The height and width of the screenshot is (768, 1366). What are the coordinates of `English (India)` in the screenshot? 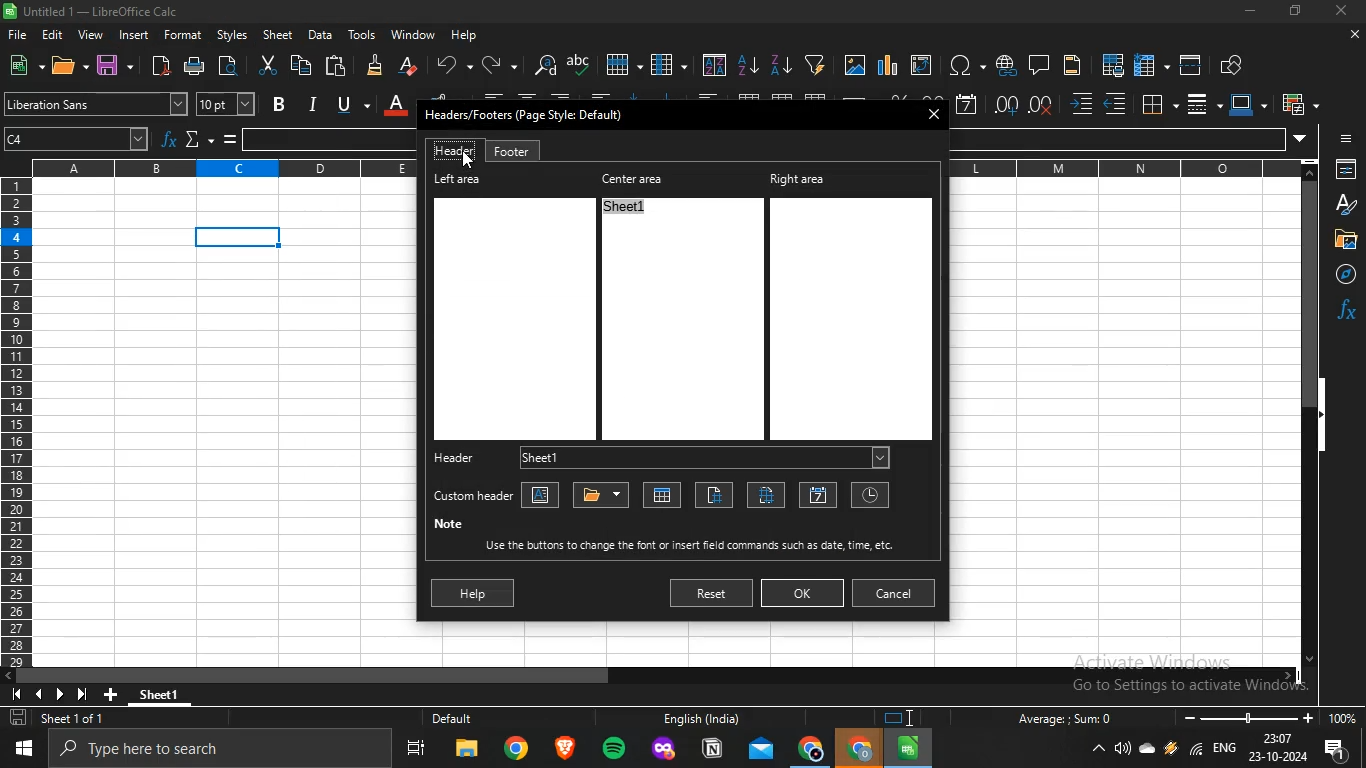 It's located at (700, 719).